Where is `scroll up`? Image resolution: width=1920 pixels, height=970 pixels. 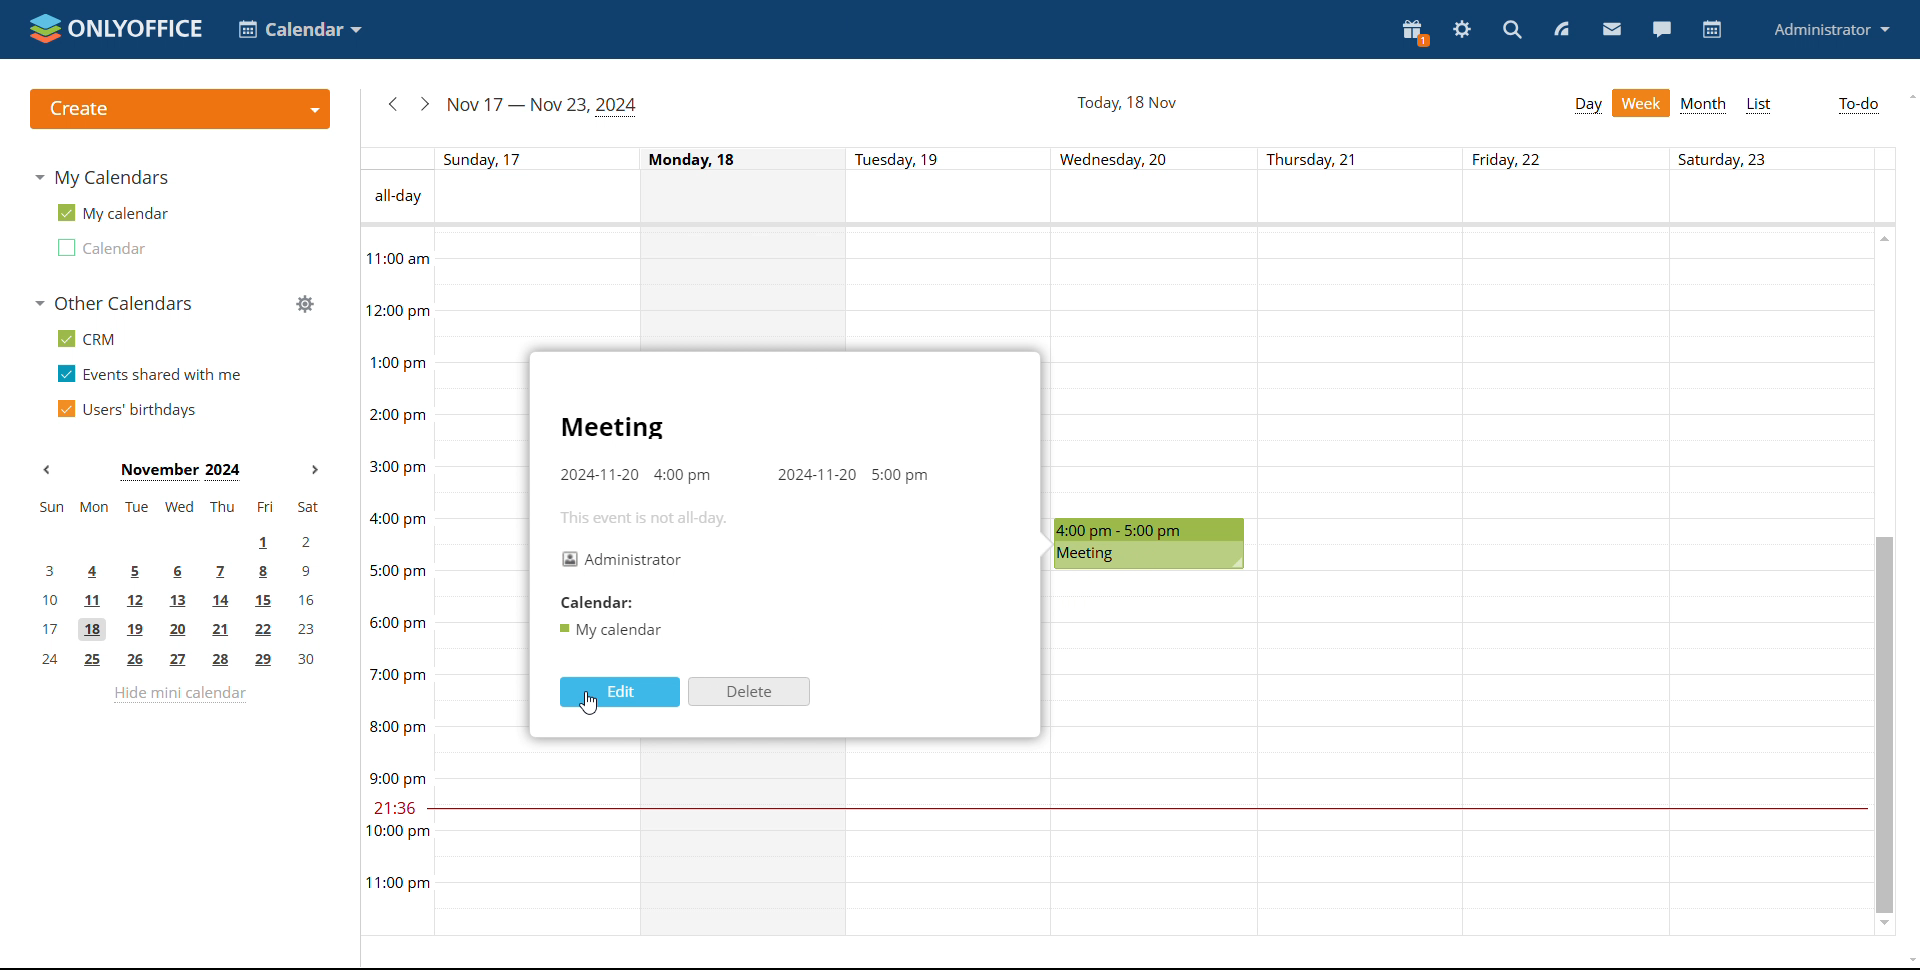 scroll up is located at coordinates (1908, 97).